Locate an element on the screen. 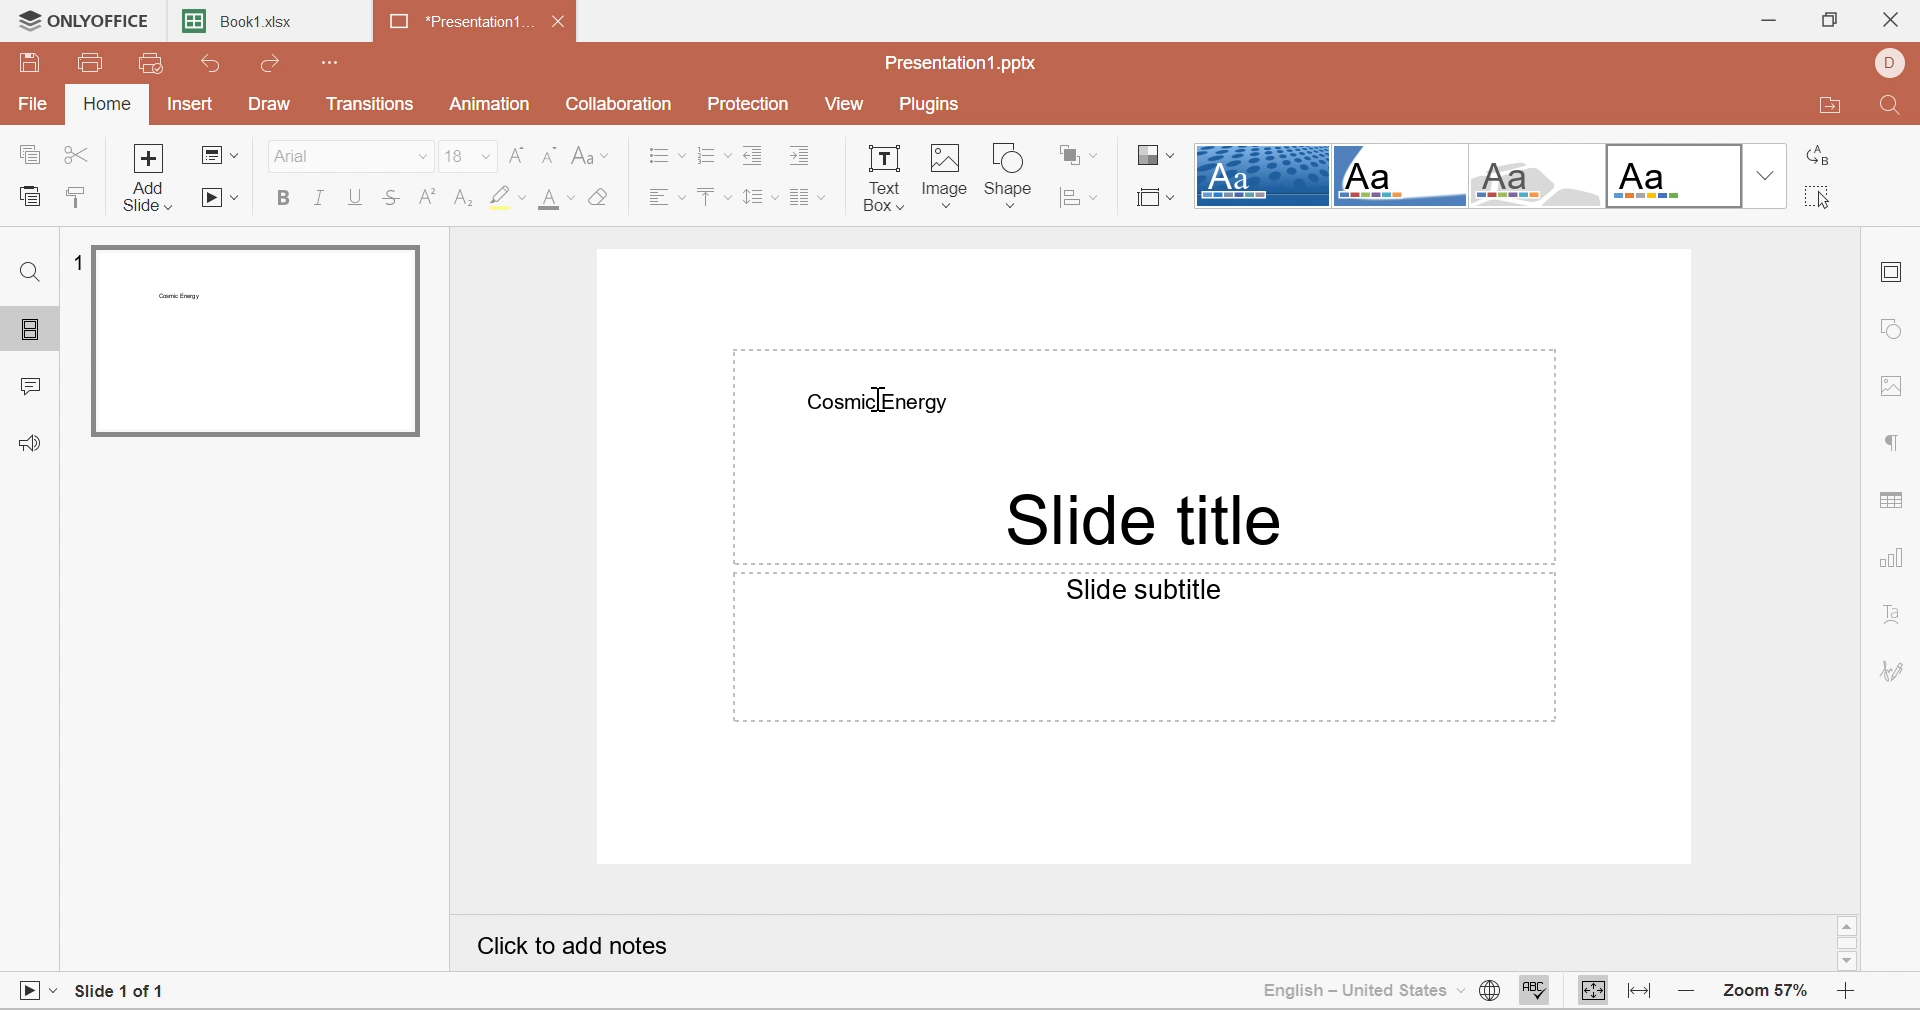 This screenshot has height=1010, width=1920. Zoom out is located at coordinates (1684, 991).